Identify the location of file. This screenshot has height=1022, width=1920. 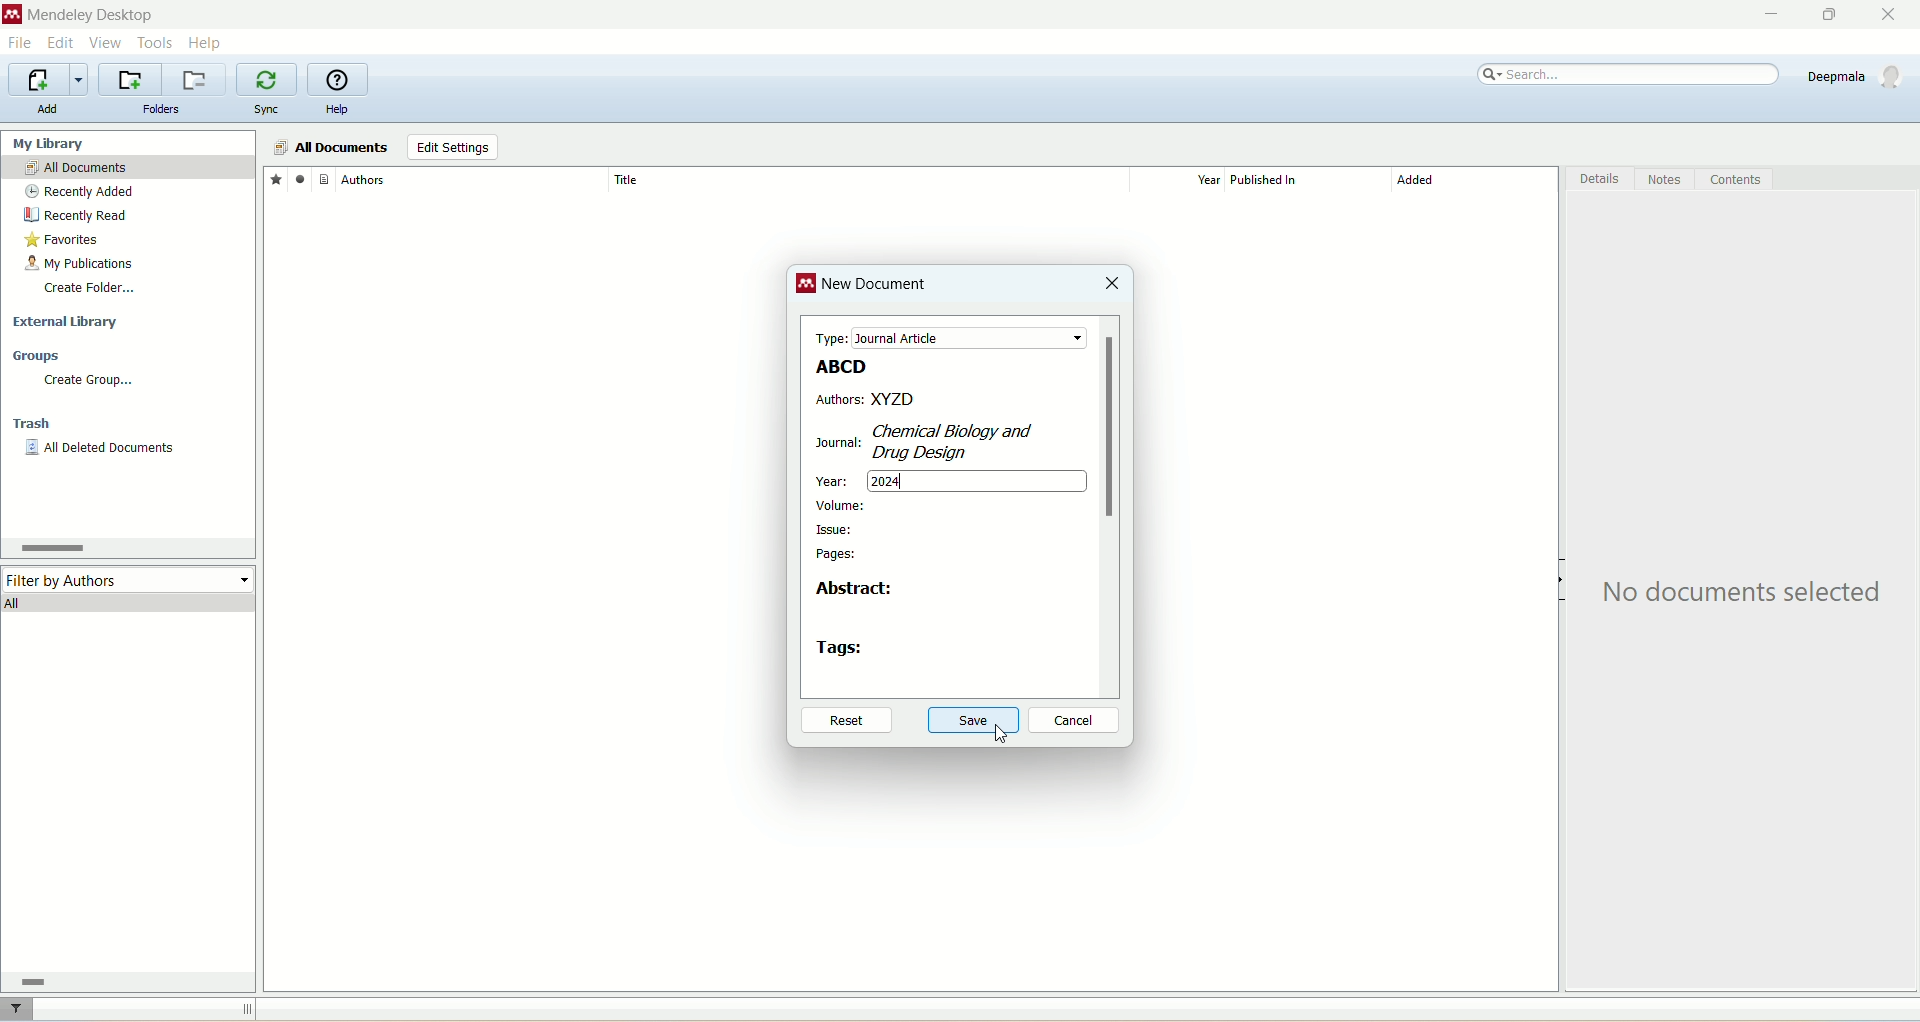
(19, 45).